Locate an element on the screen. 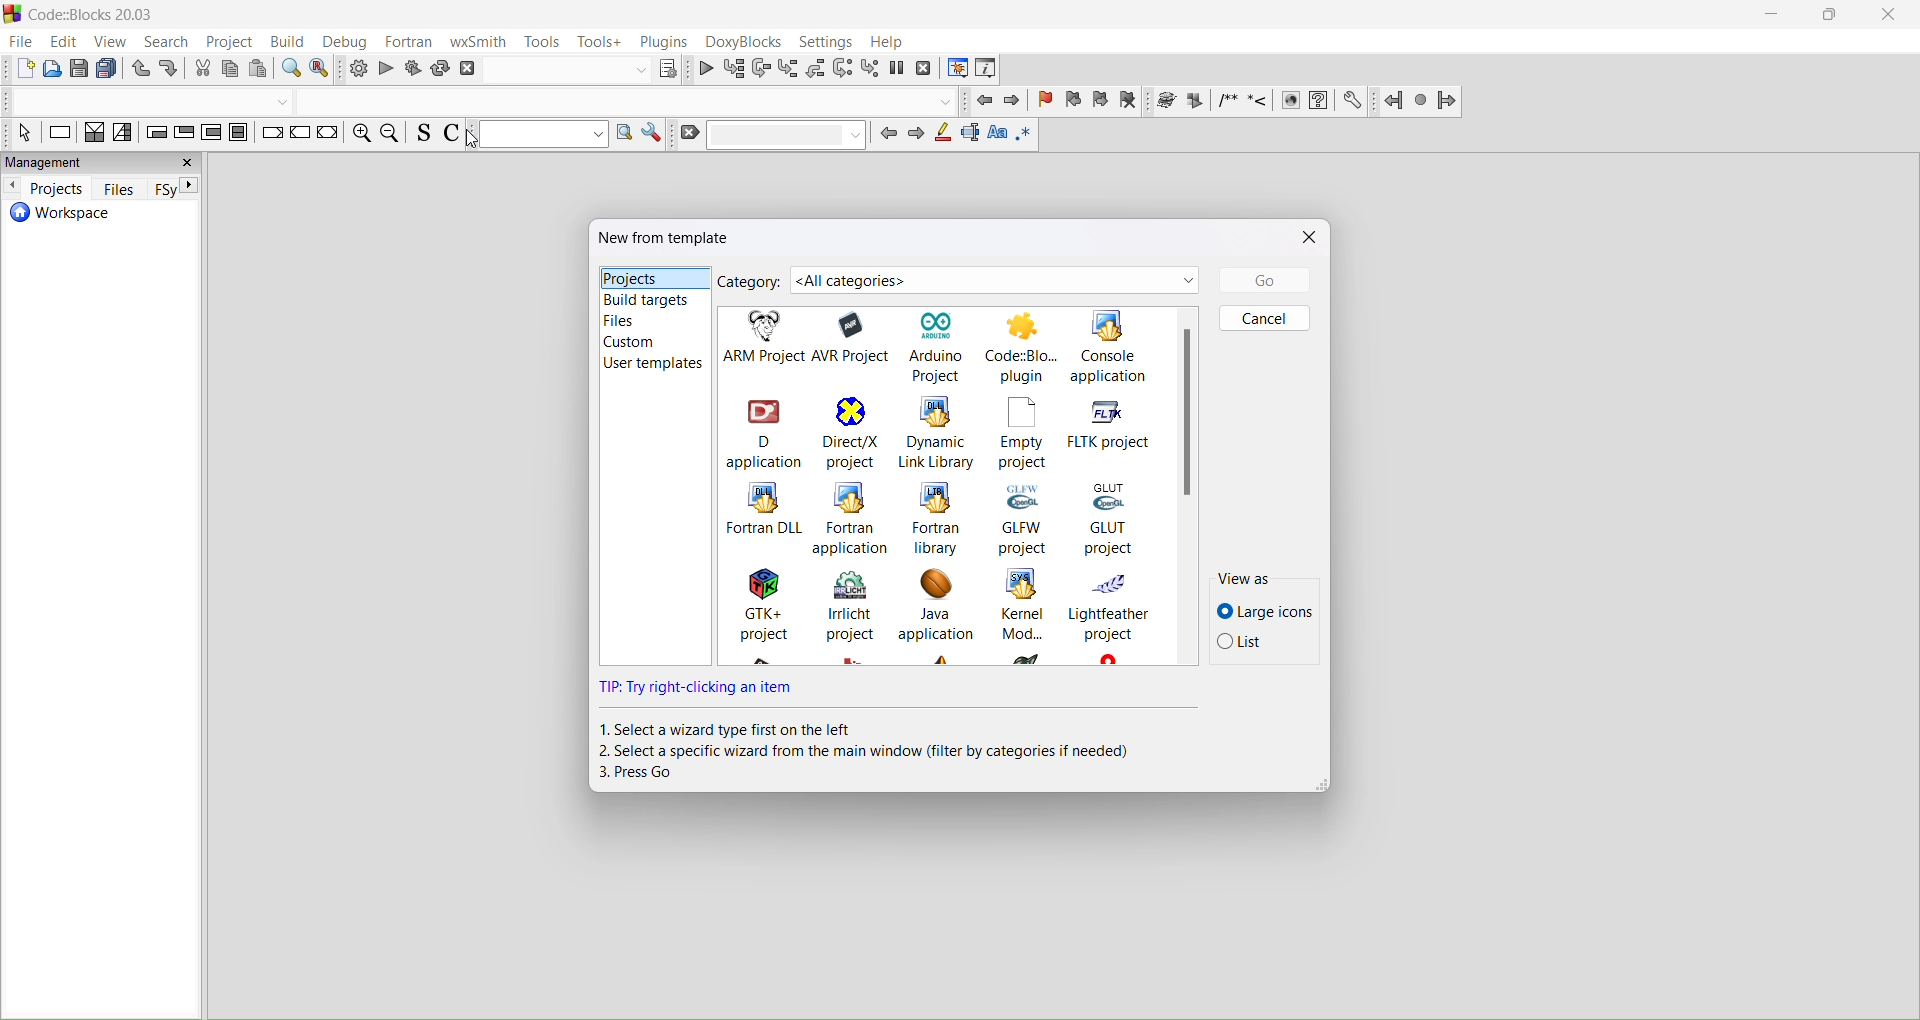  build is located at coordinates (356, 68).